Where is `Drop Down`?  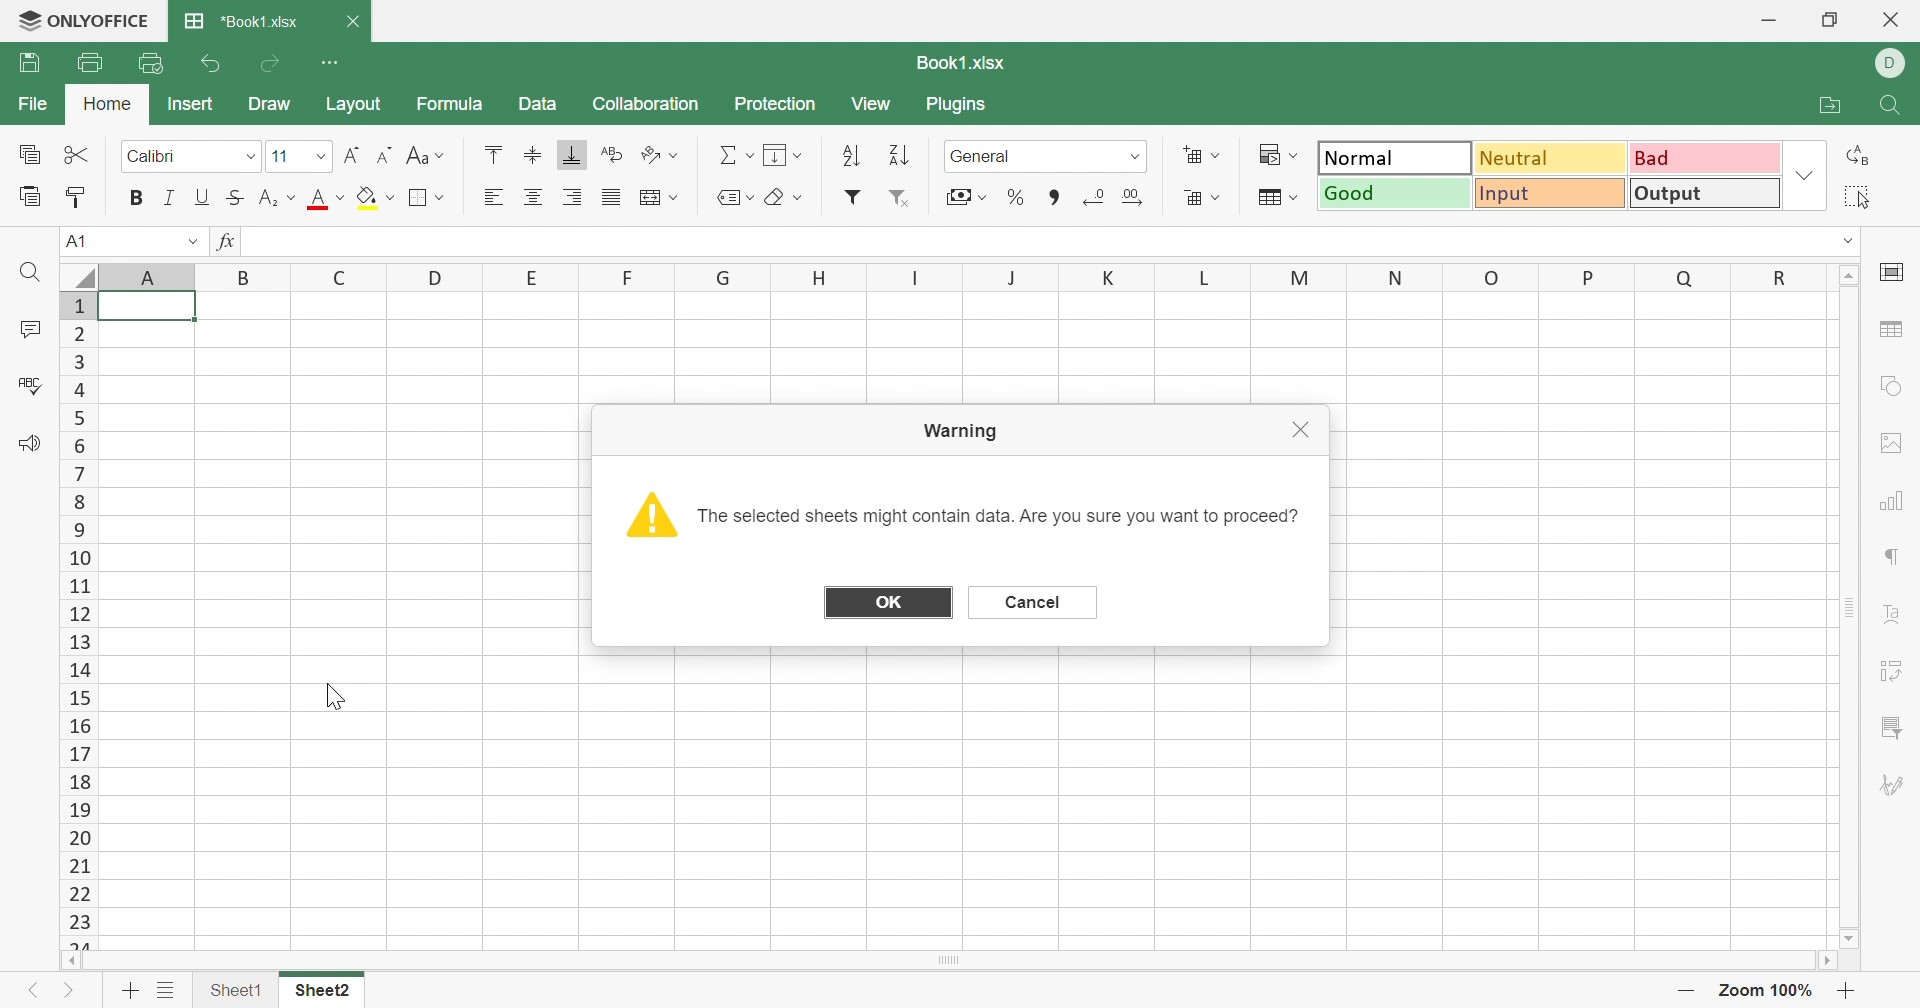
Drop Down is located at coordinates (1216, 155).